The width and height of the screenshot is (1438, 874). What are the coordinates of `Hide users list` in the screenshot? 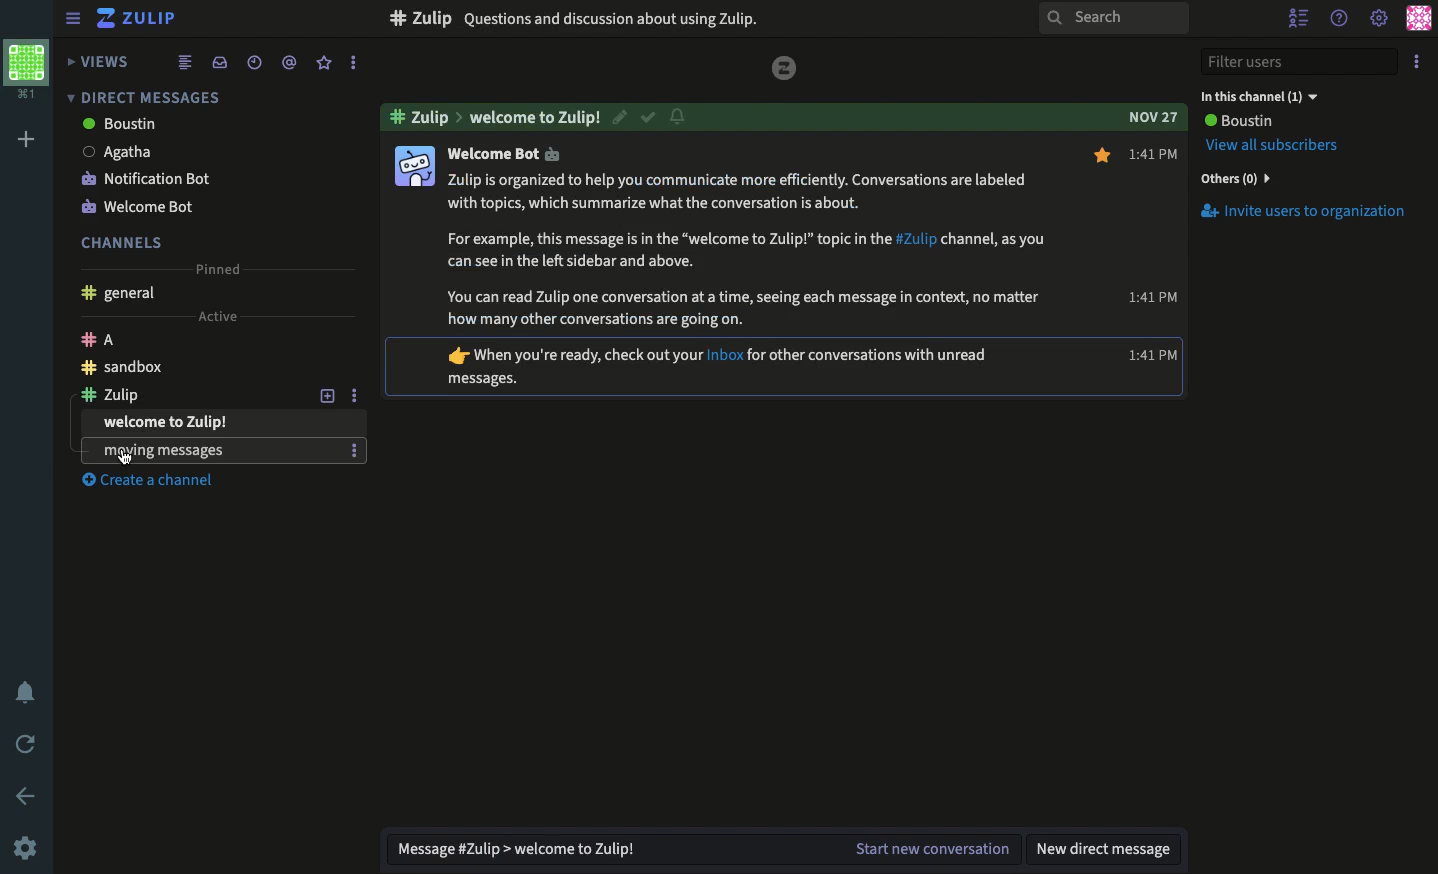 It's located at (1301, 20).